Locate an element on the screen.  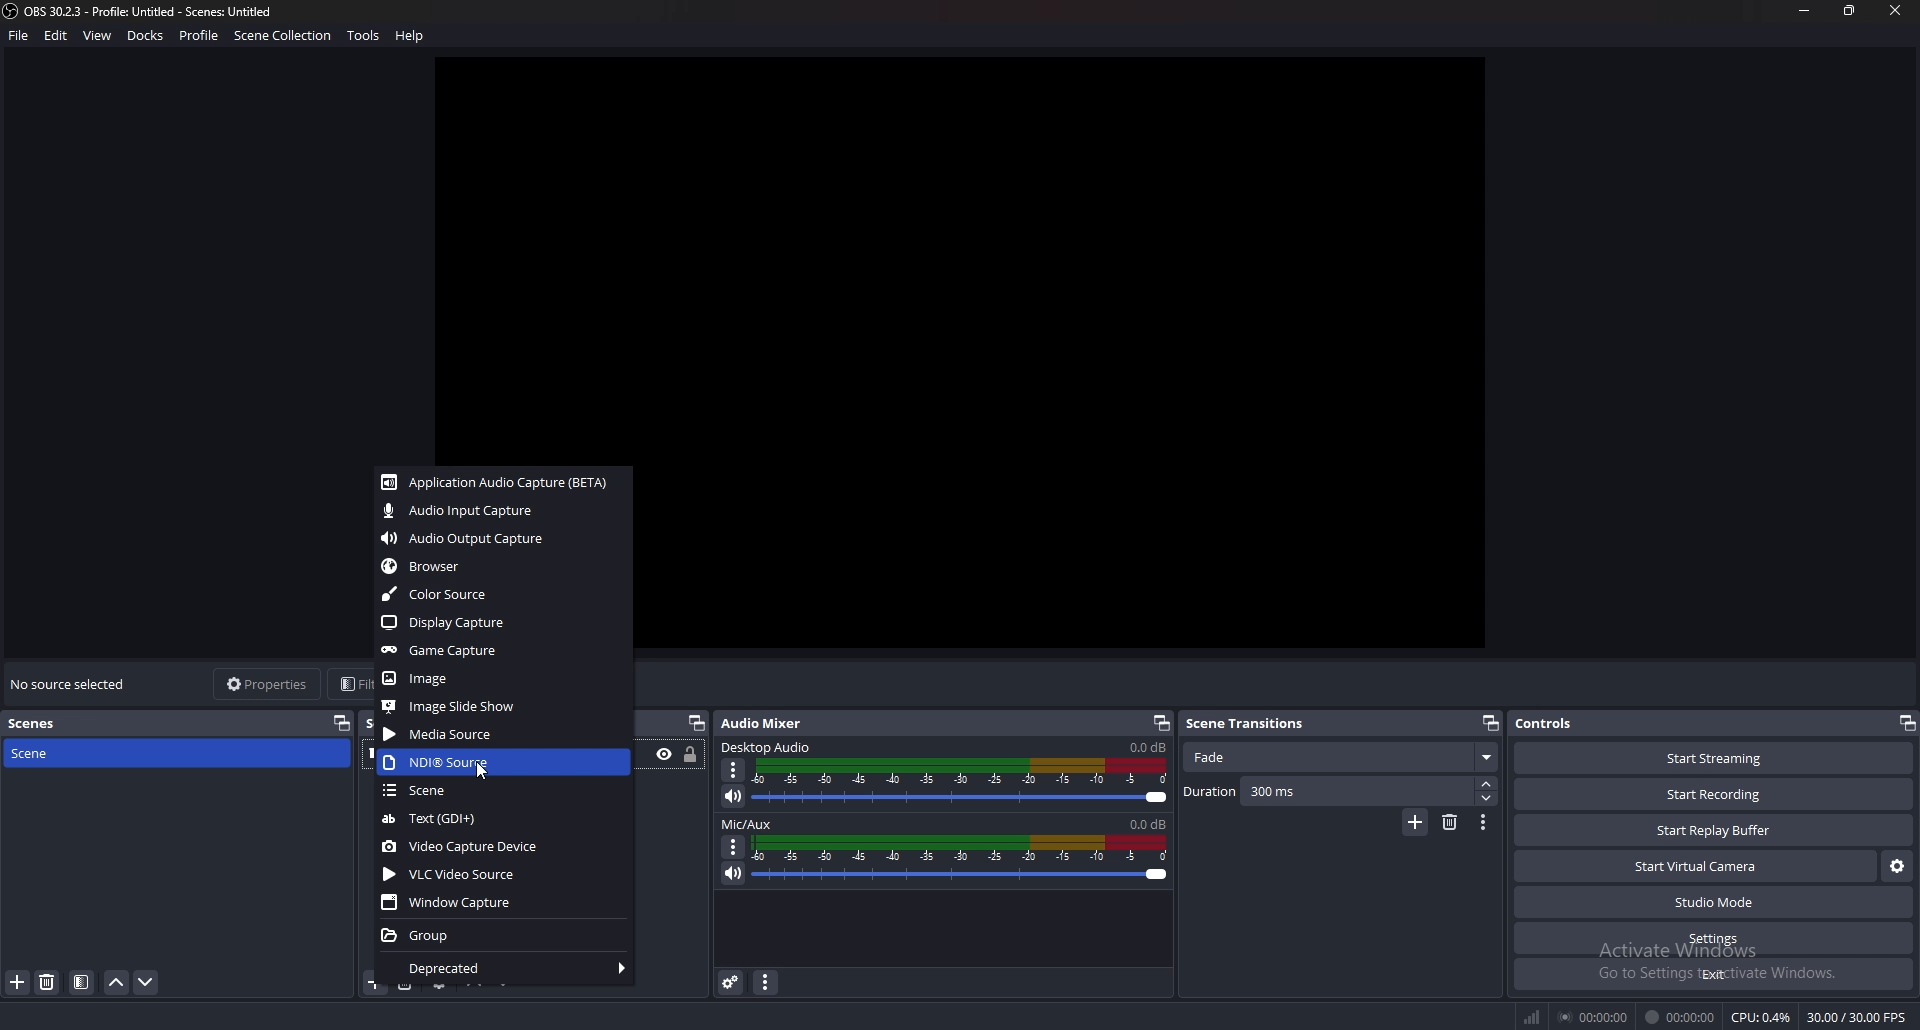
options is located at coordinates (733, 770).